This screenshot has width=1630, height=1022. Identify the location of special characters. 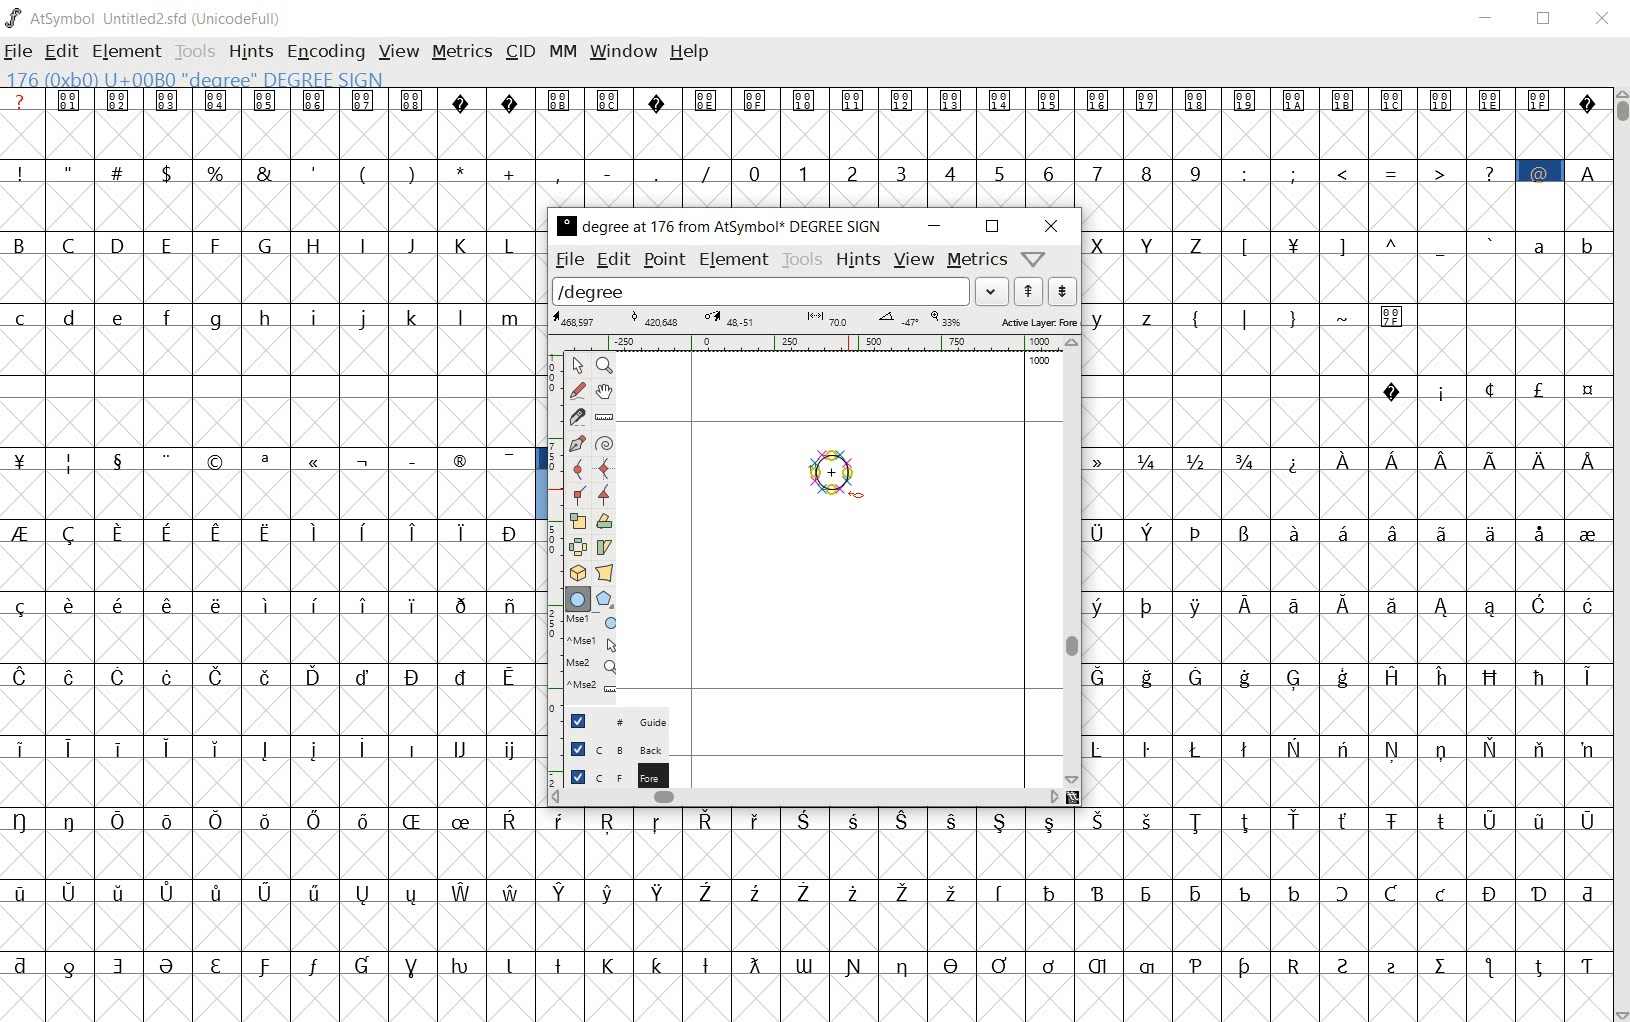
(1486, 389).